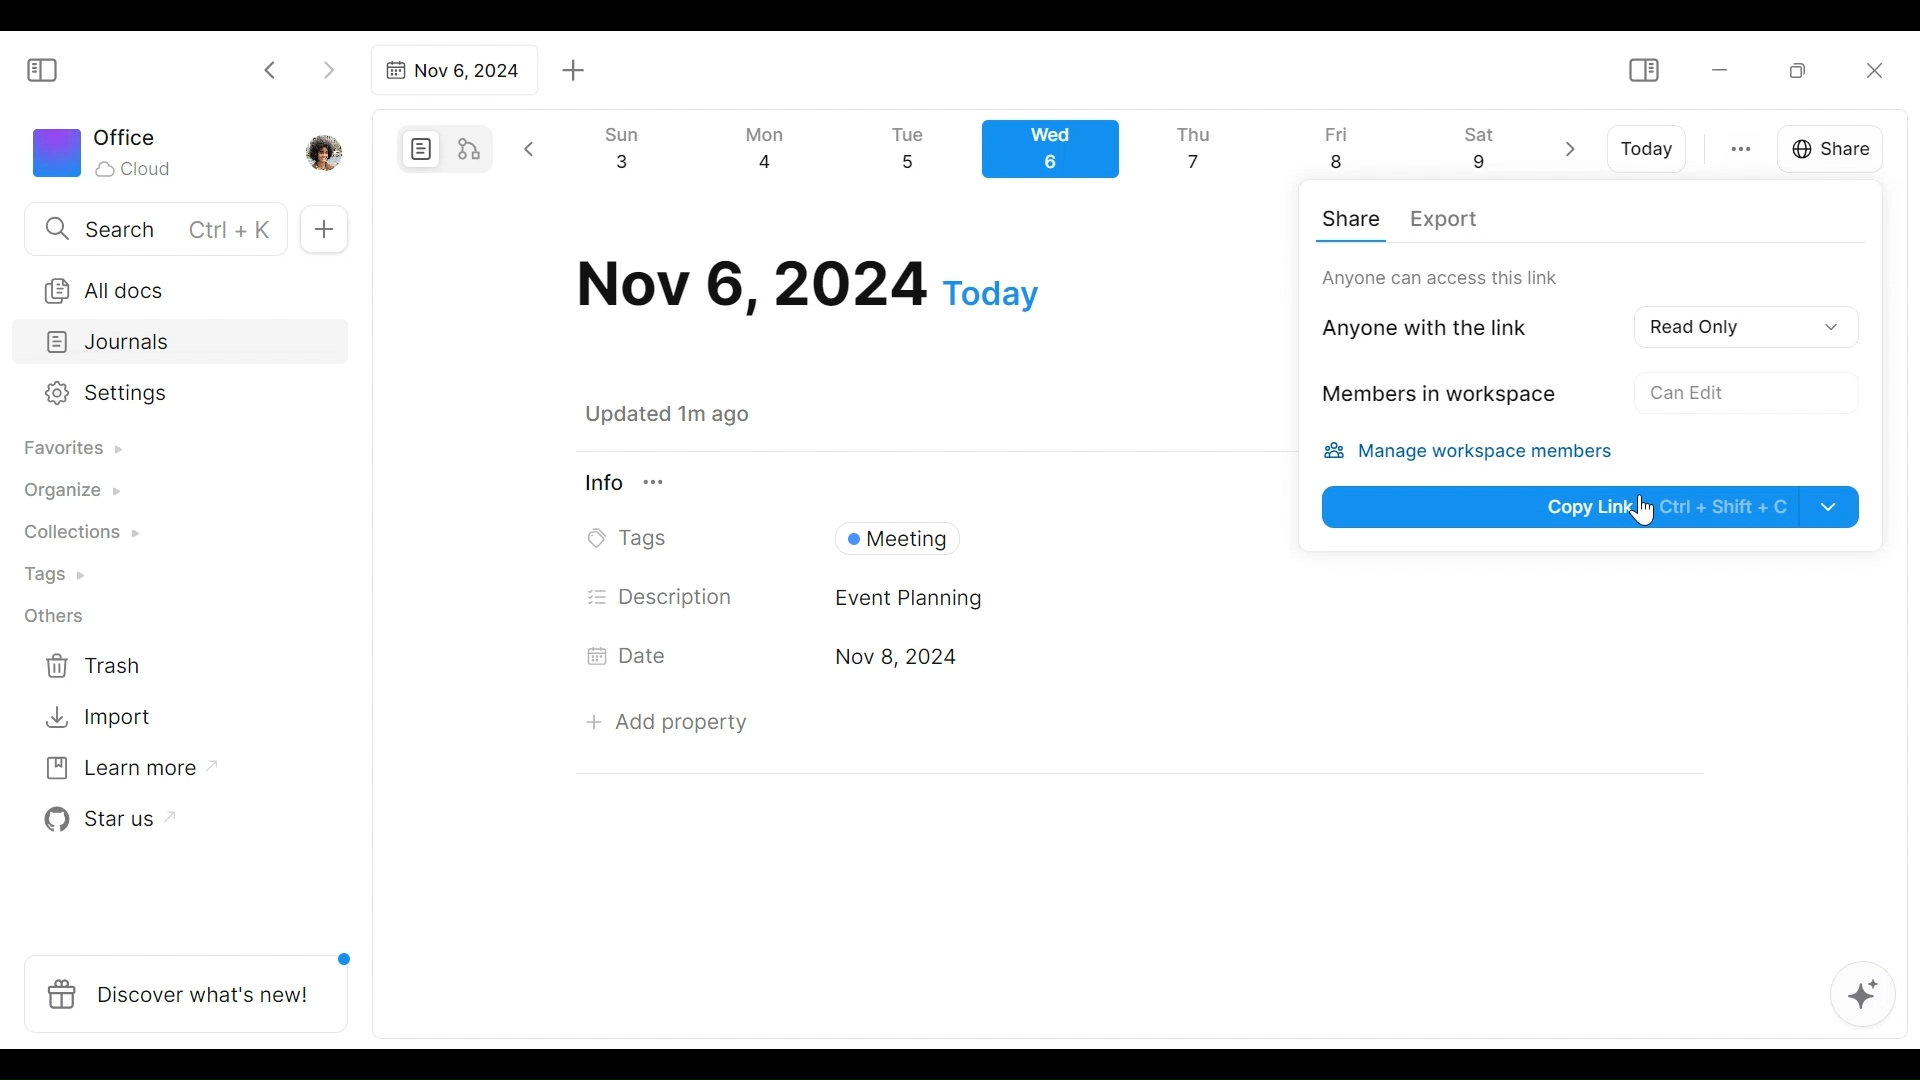  What do you see at coordinates (51, 68) in the screenshot?
I see `Show/Hide Sidebar` at bounding box center [51, 68].